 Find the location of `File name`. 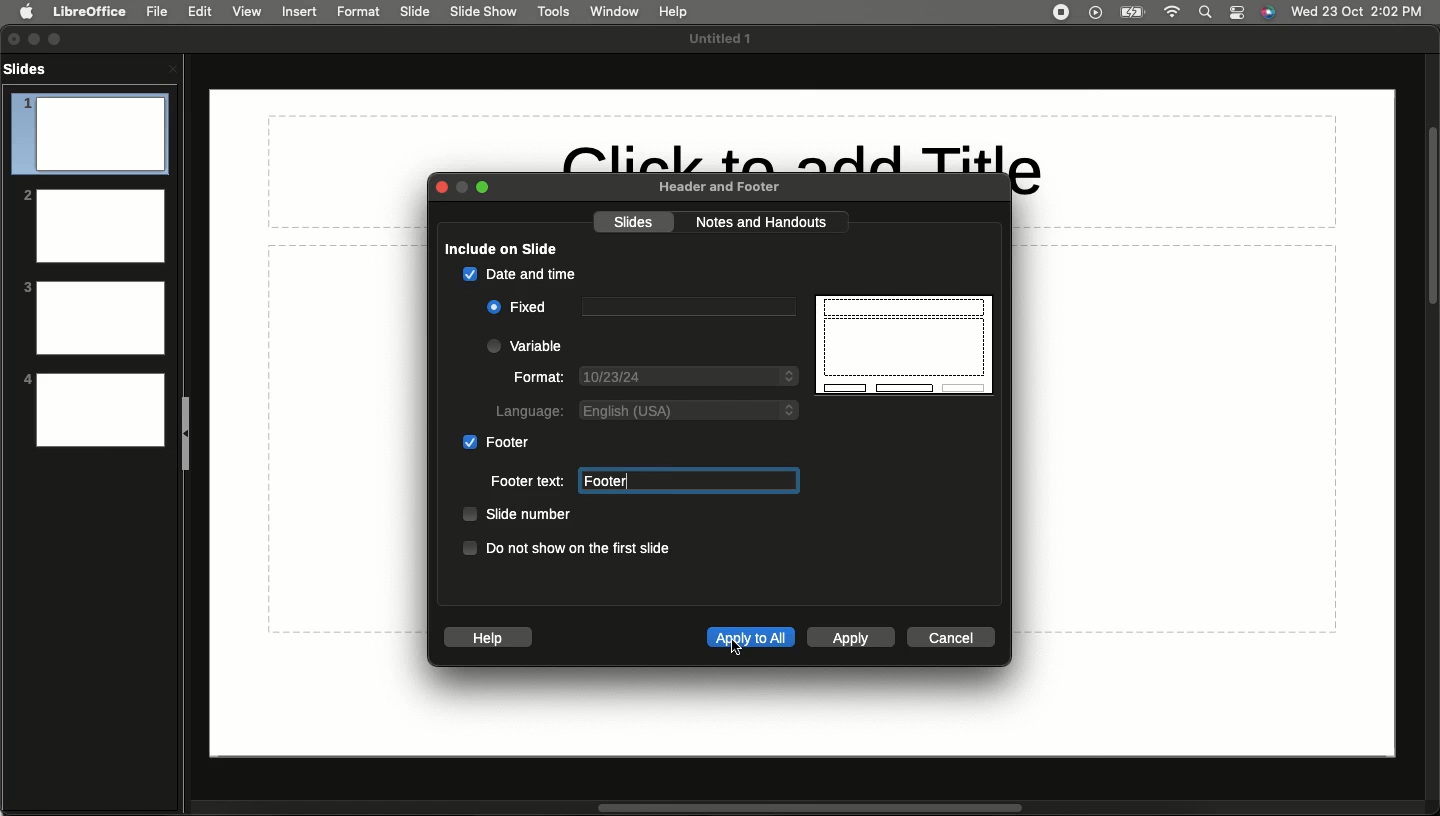

File name is located at coordinates (725, 39).